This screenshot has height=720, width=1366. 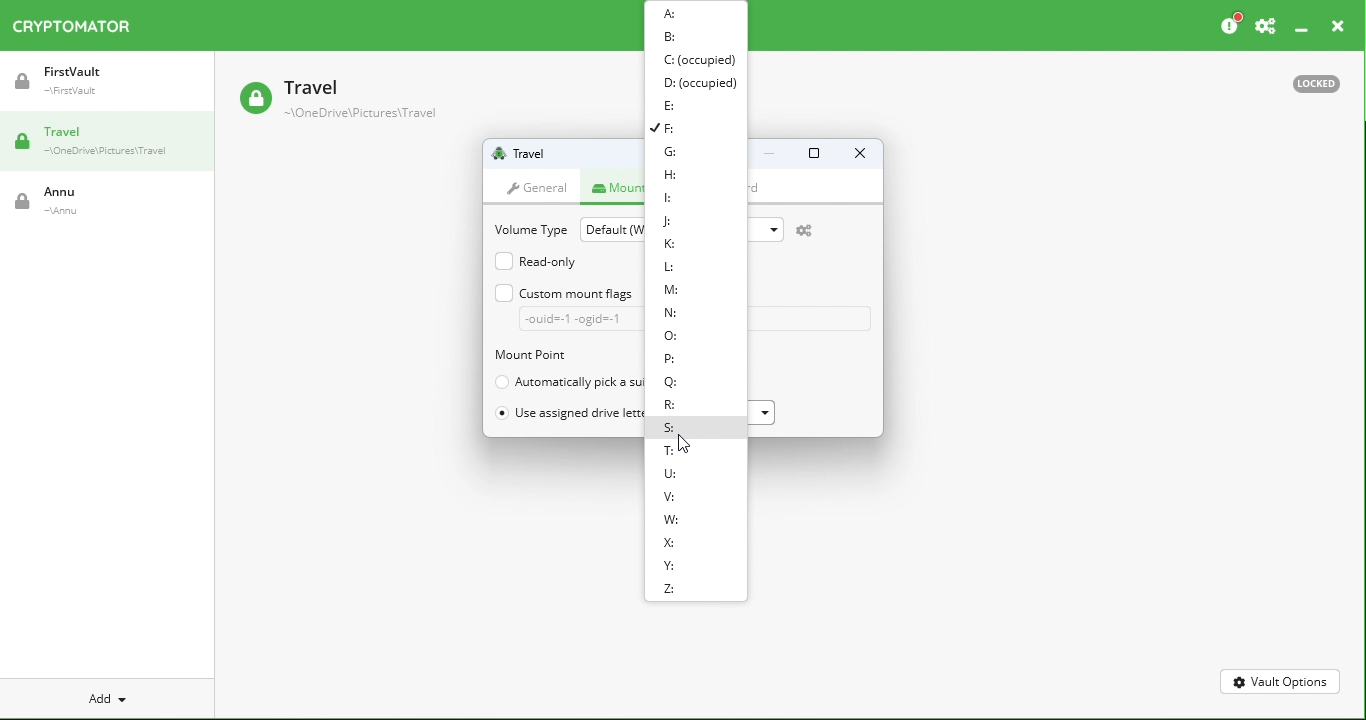 What do you see at coordinates (1300, 24) in the screenshot?
I see `Minimize` at bounding box center [1300, 24].